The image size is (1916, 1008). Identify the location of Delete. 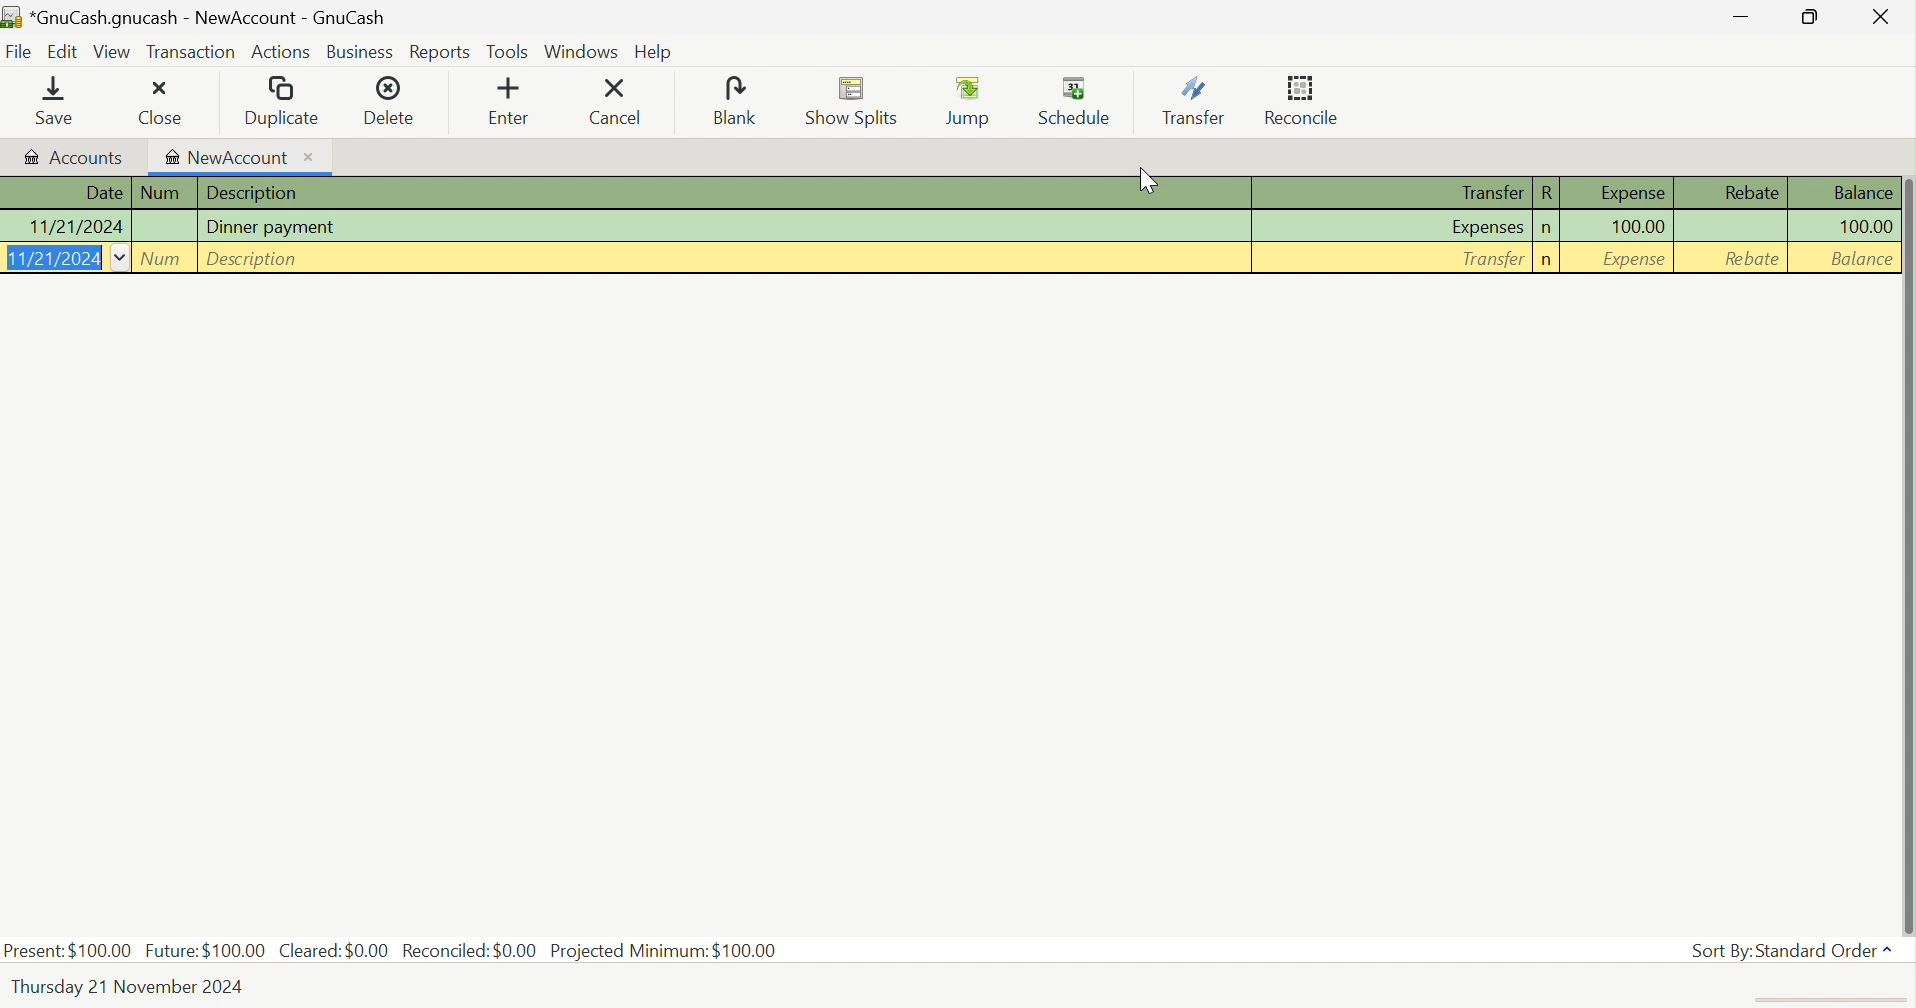
(398, 99).